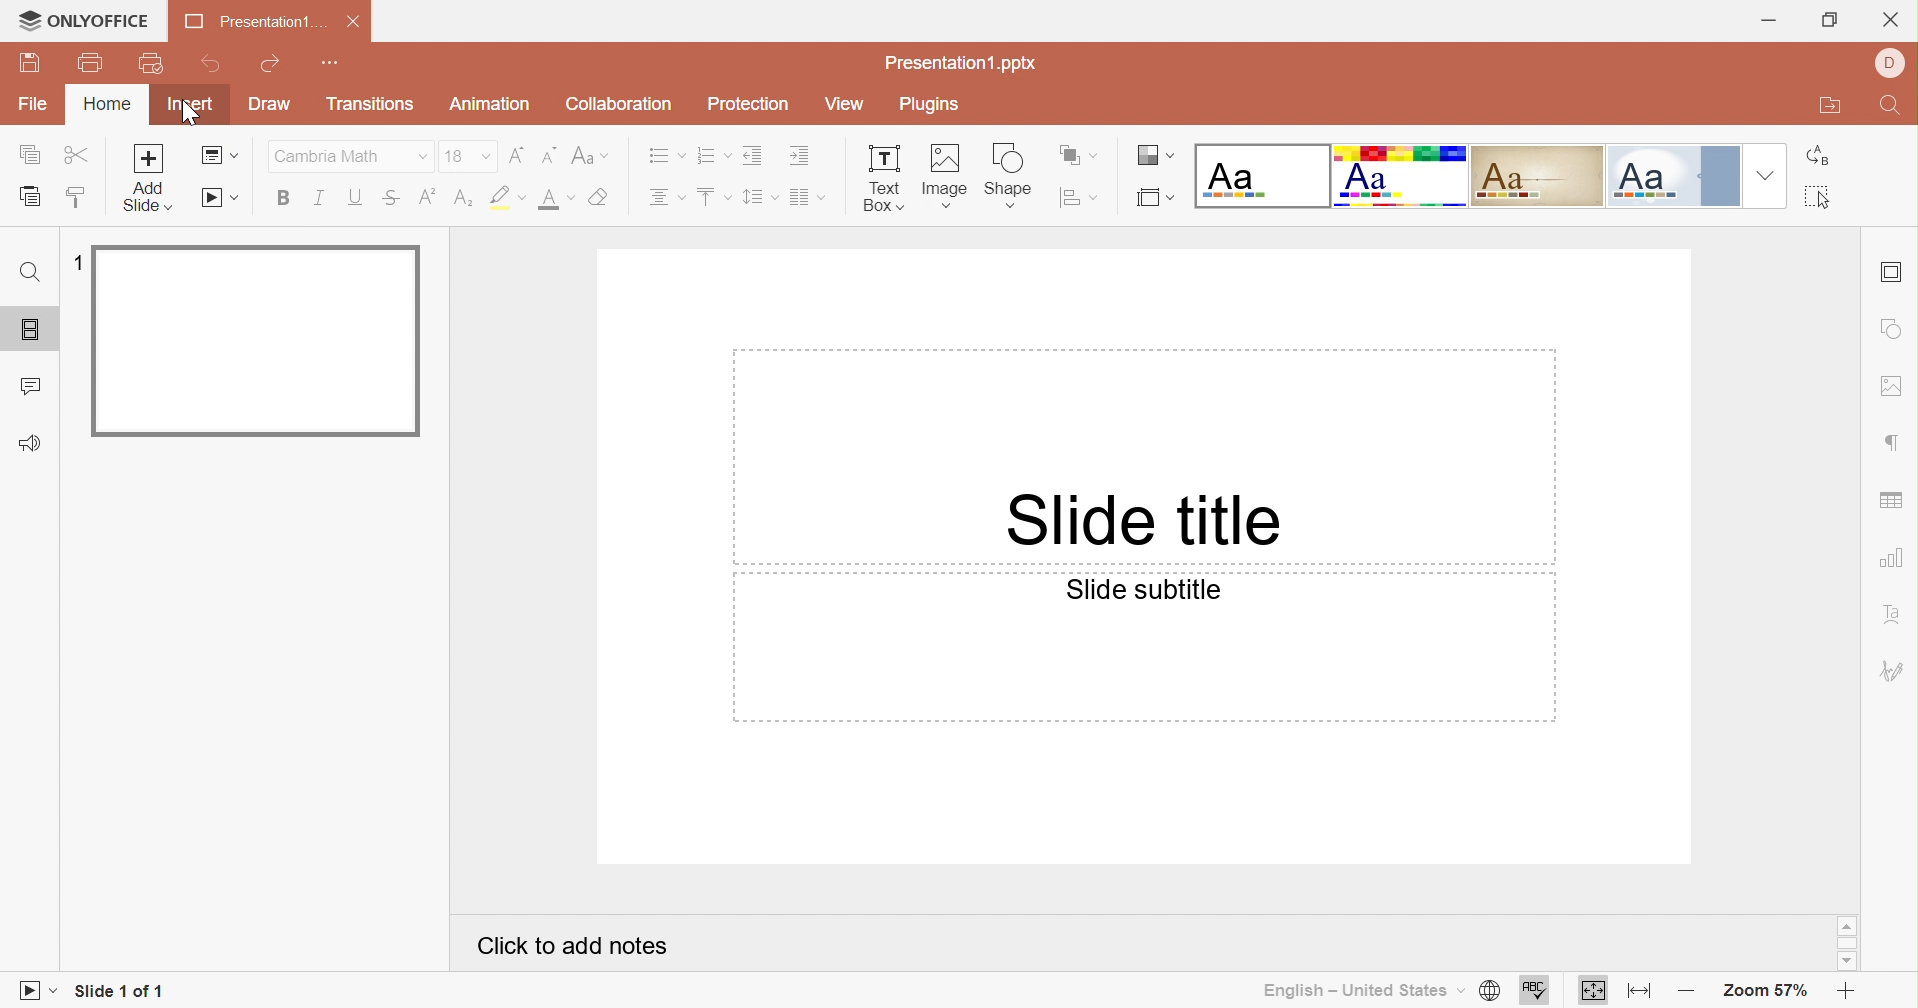  I want to click on Slide 1 of 1, so click(122, 991).